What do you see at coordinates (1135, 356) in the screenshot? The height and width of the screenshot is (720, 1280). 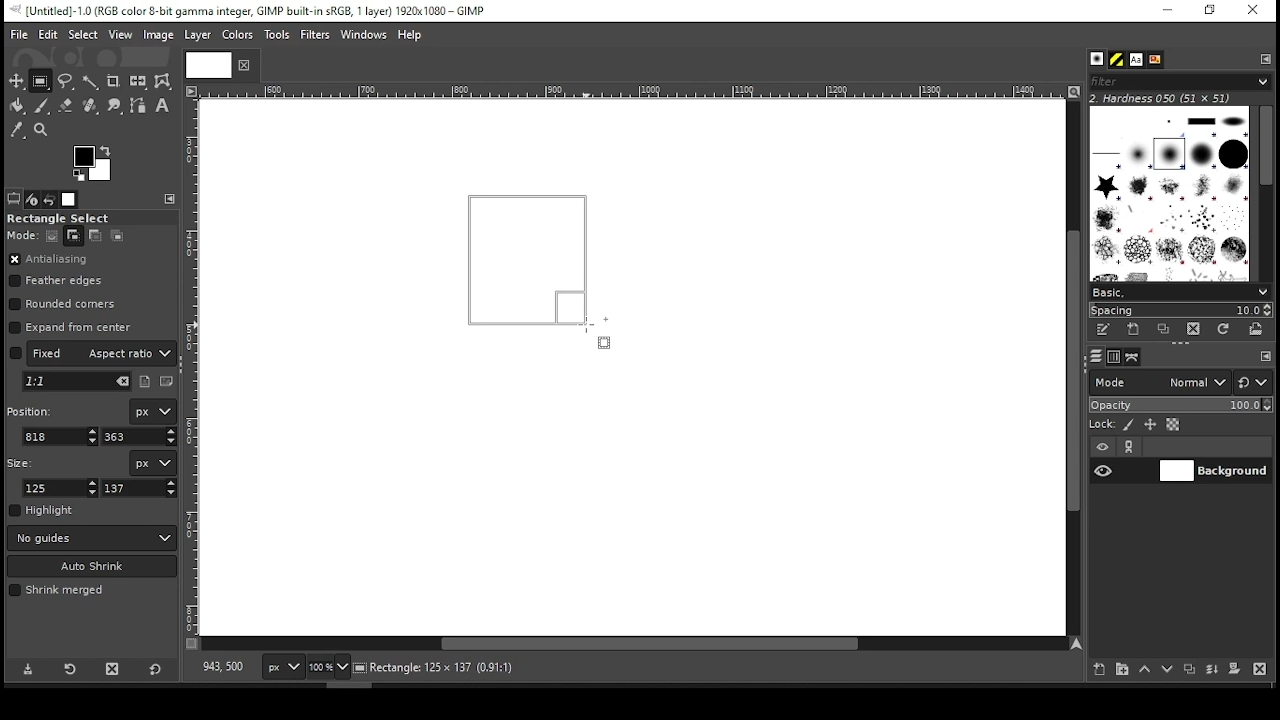 I see `paths` at bounding box center [1135, 356].